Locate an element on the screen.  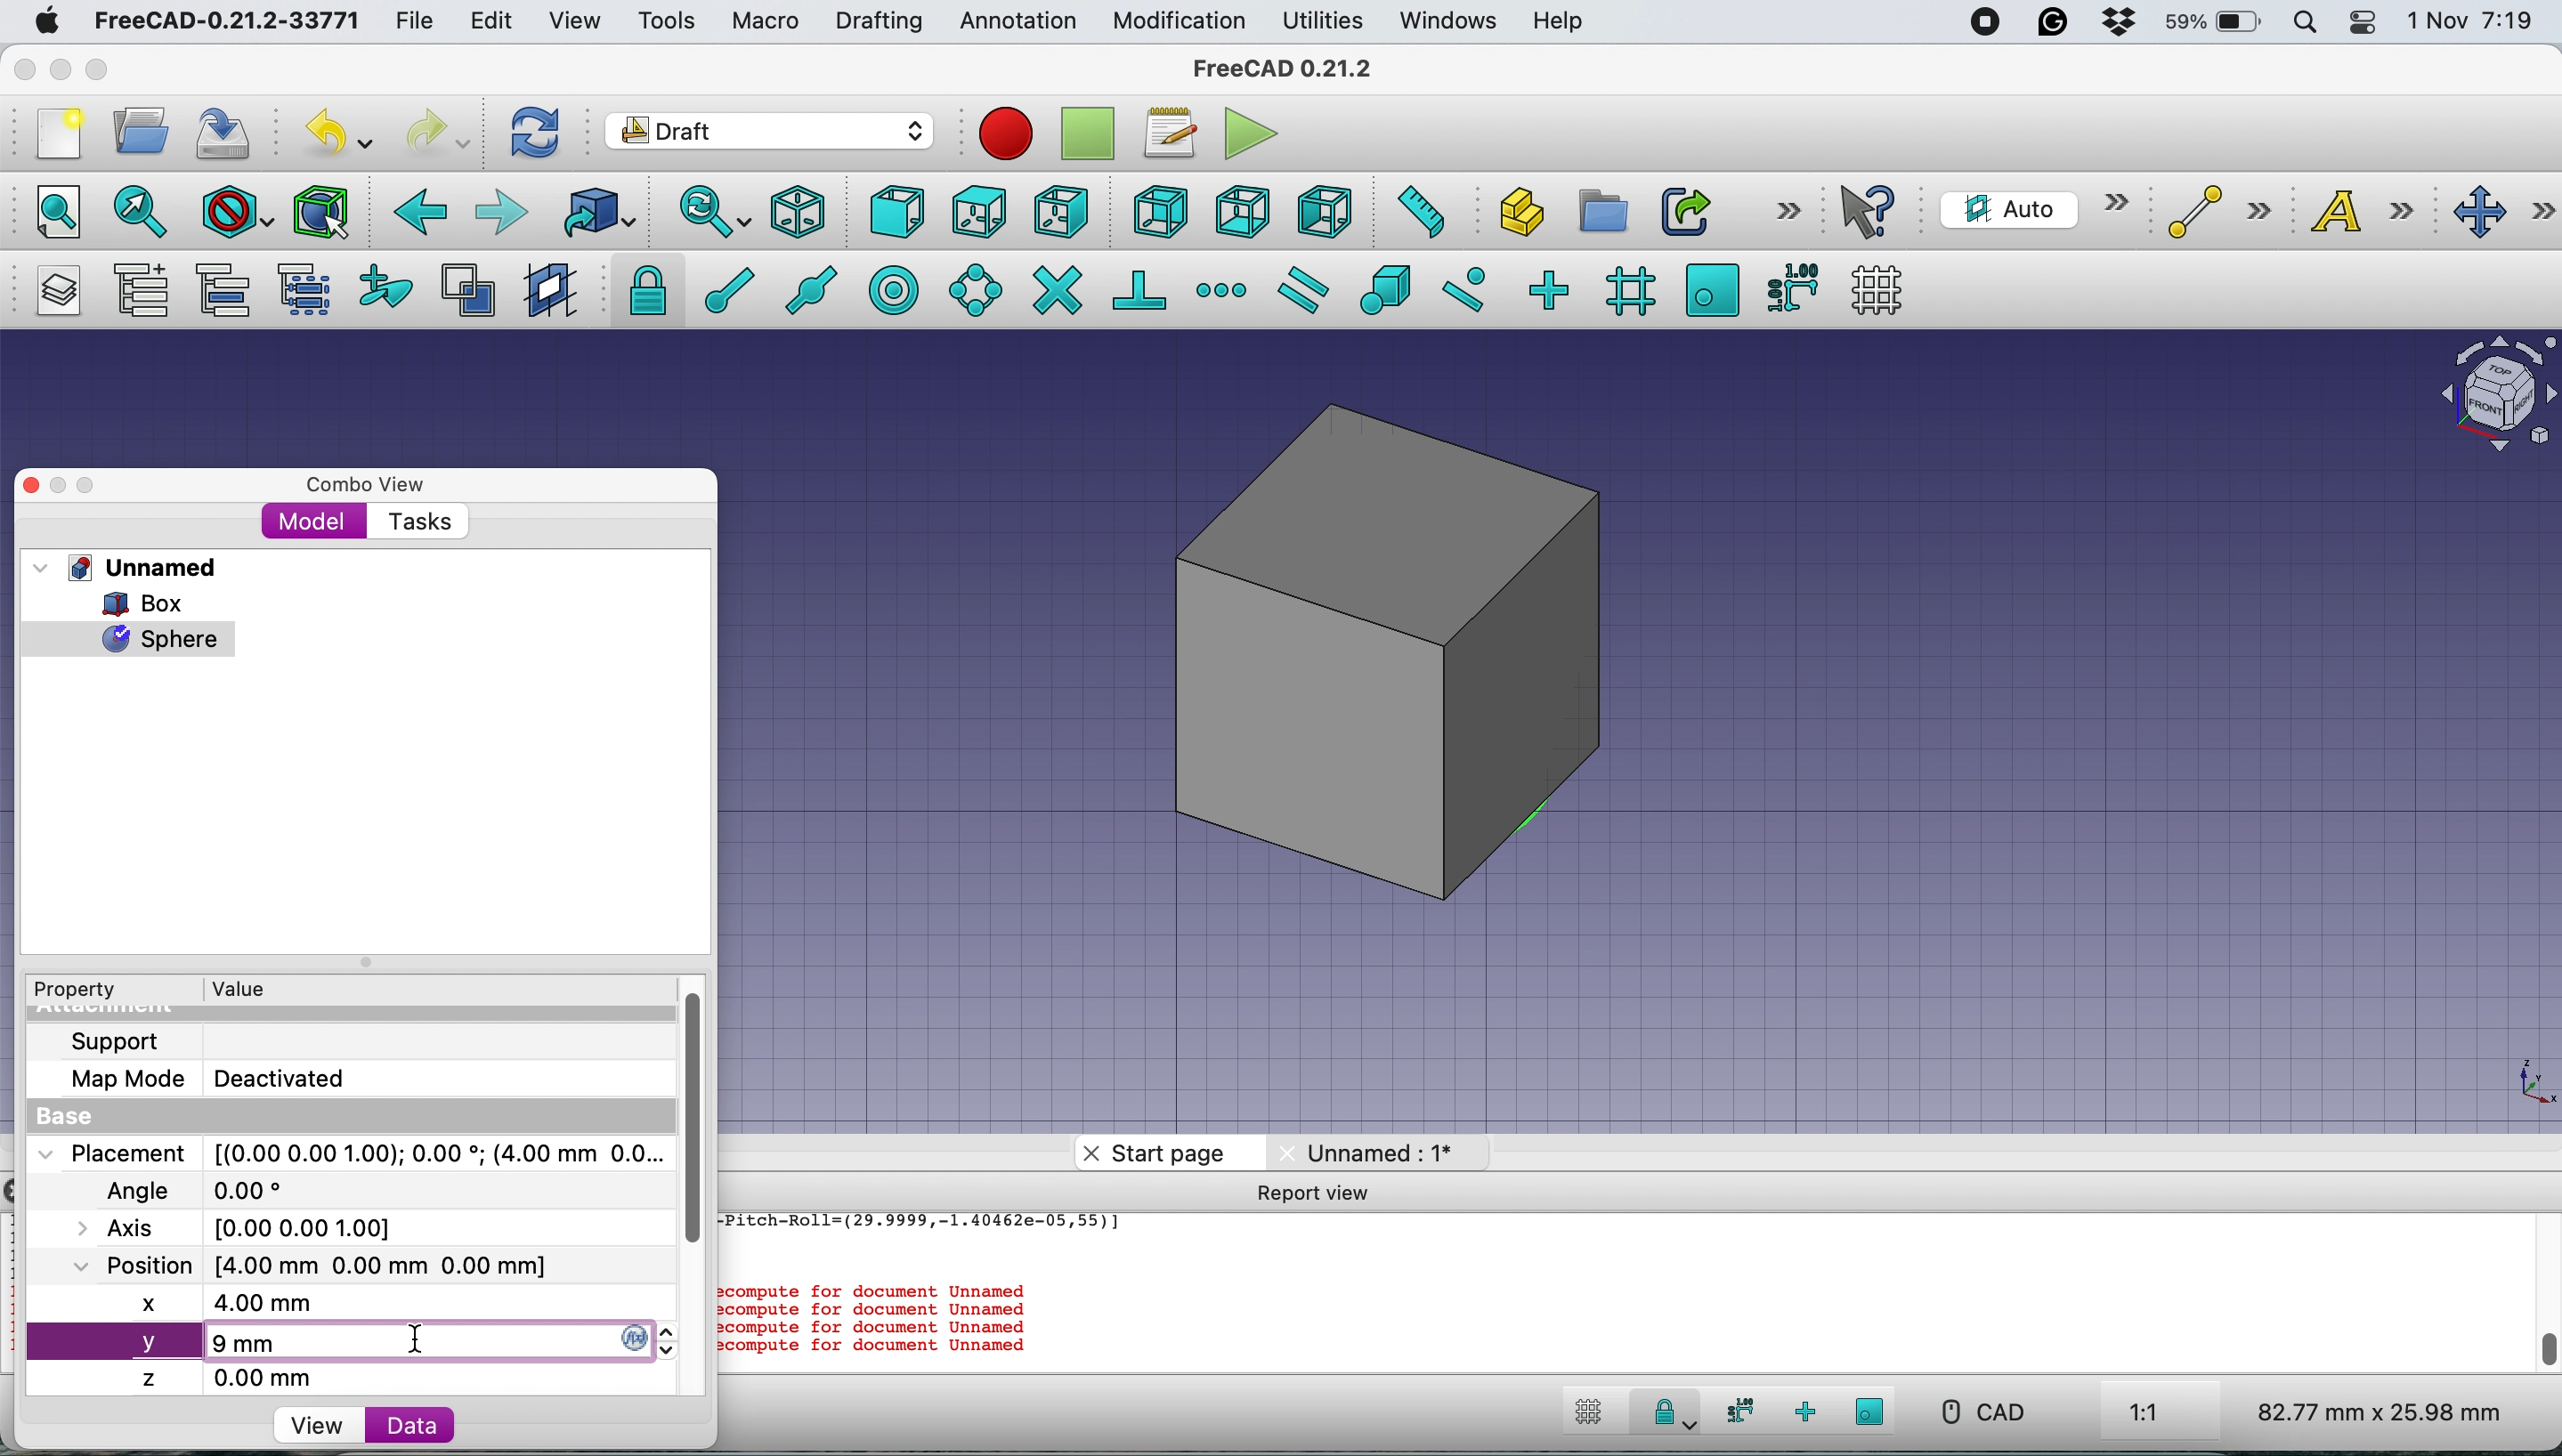
snap intersection is located at coordinates (1056, 288).